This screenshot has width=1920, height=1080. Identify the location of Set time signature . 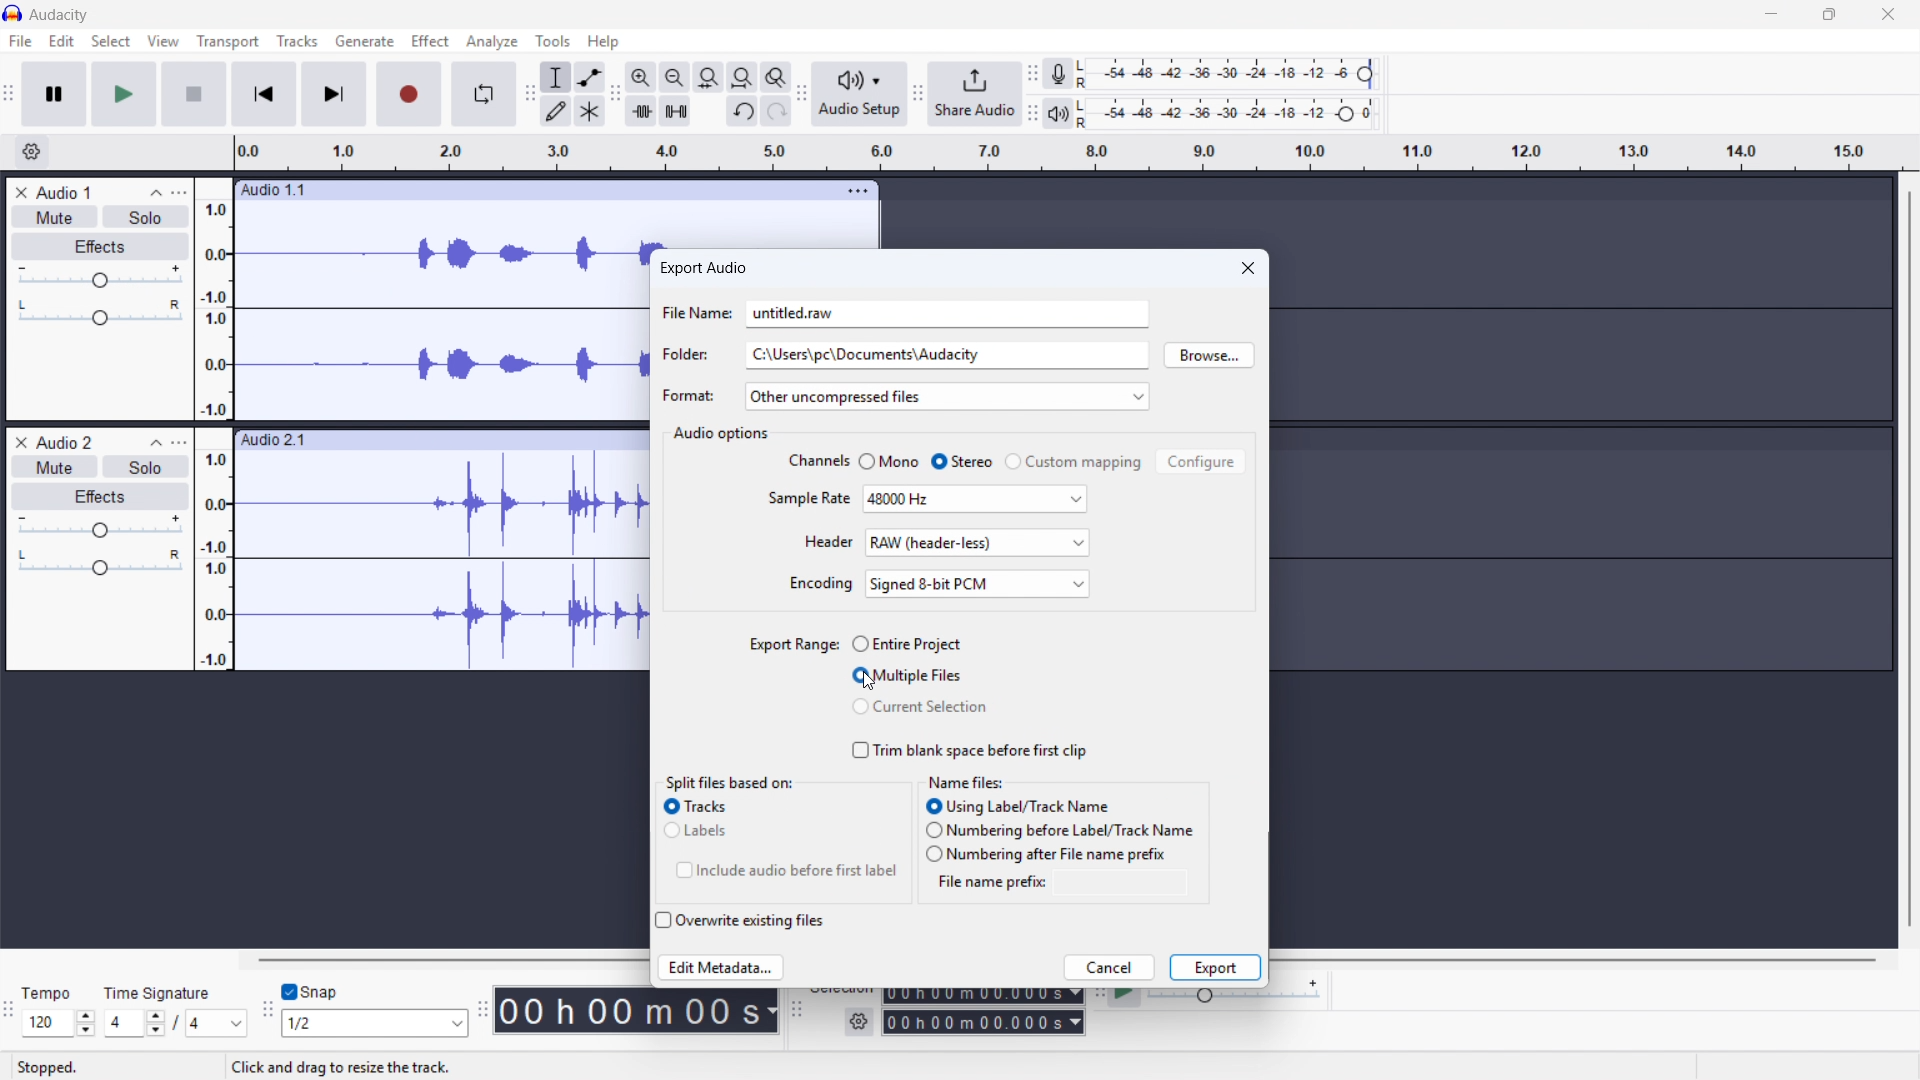
(177, 1024).